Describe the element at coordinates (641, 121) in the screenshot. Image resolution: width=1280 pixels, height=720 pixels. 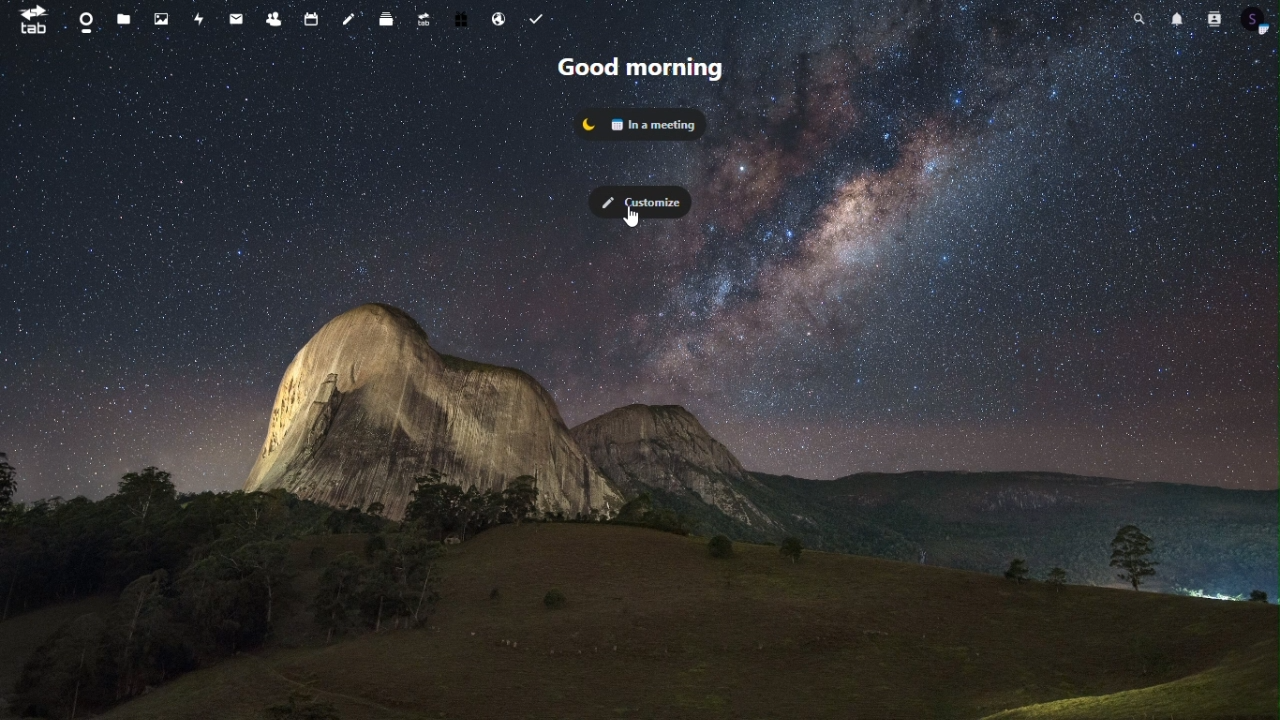
I see `in a meeting` at that location.